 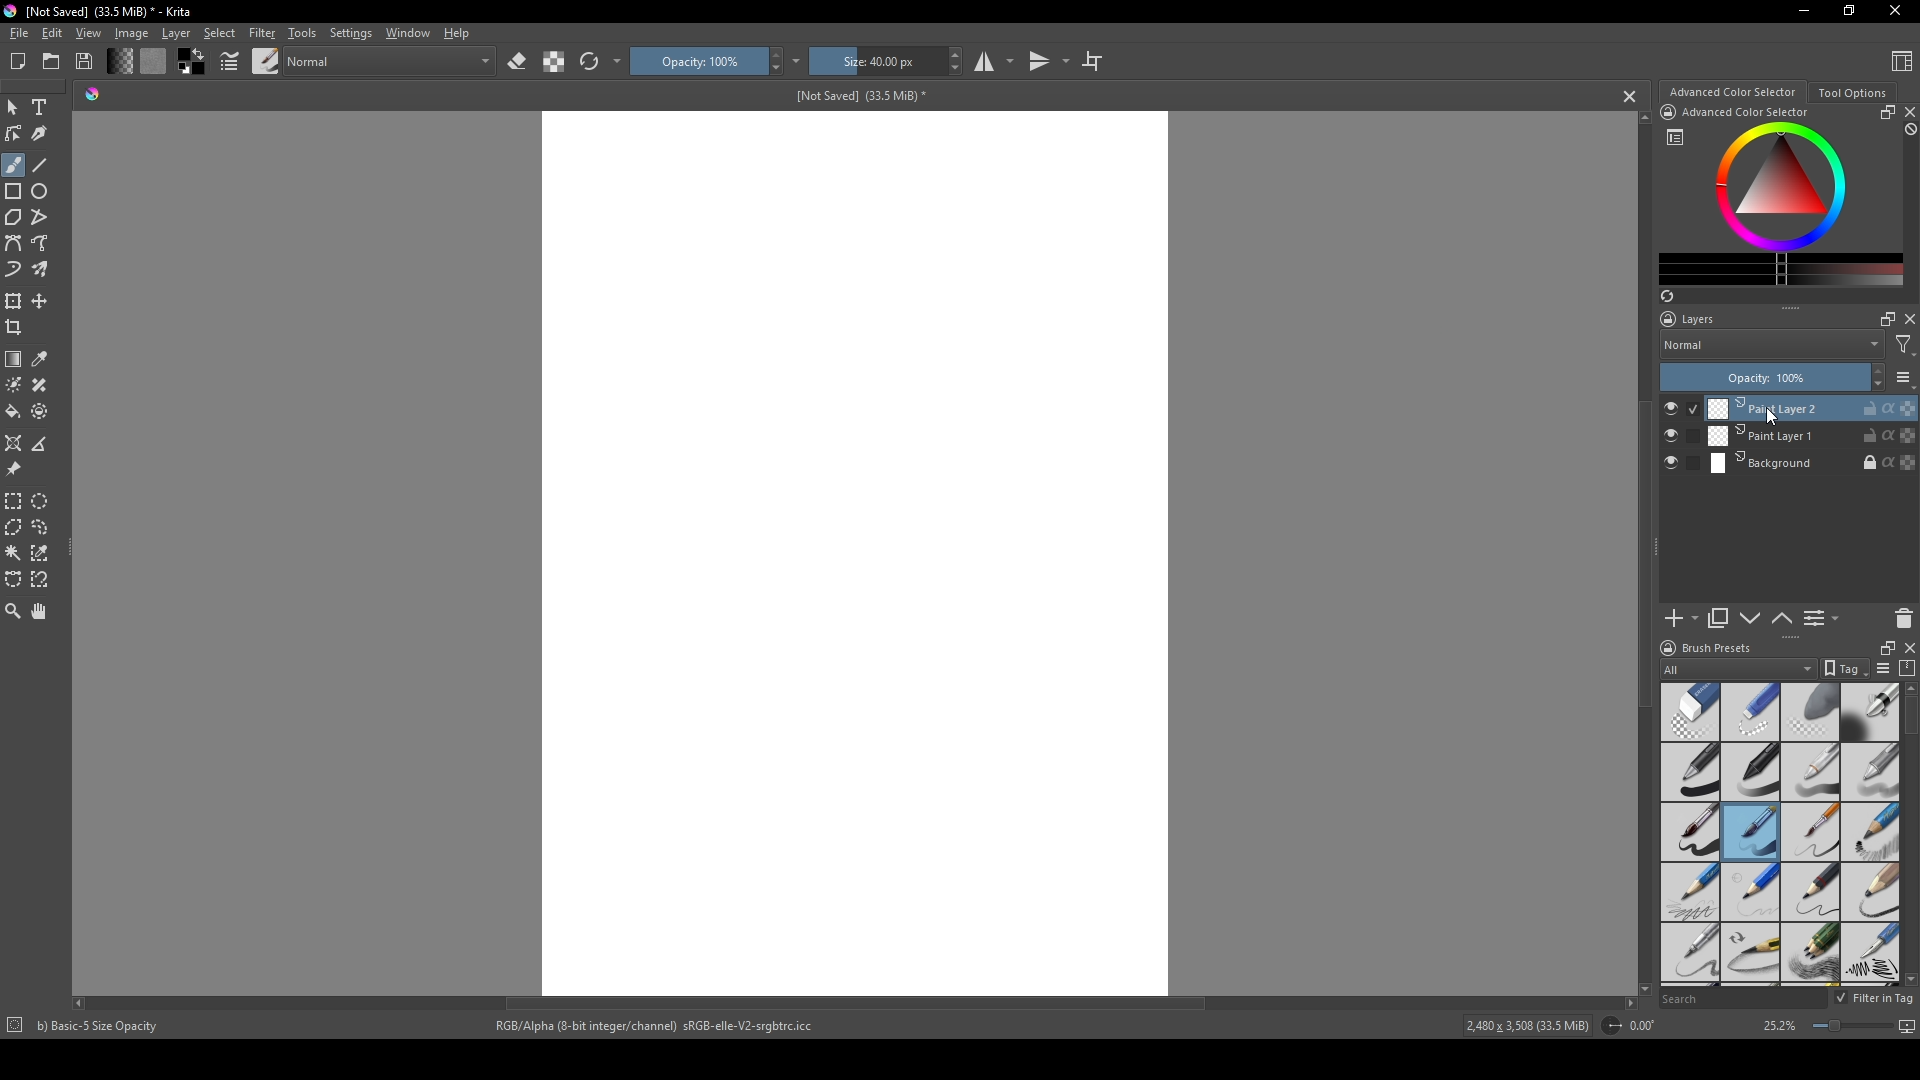 What do you see at coordinates (1640, 117) in the screenshot?
I see `scroll up` at bounding box center [1640, 117].